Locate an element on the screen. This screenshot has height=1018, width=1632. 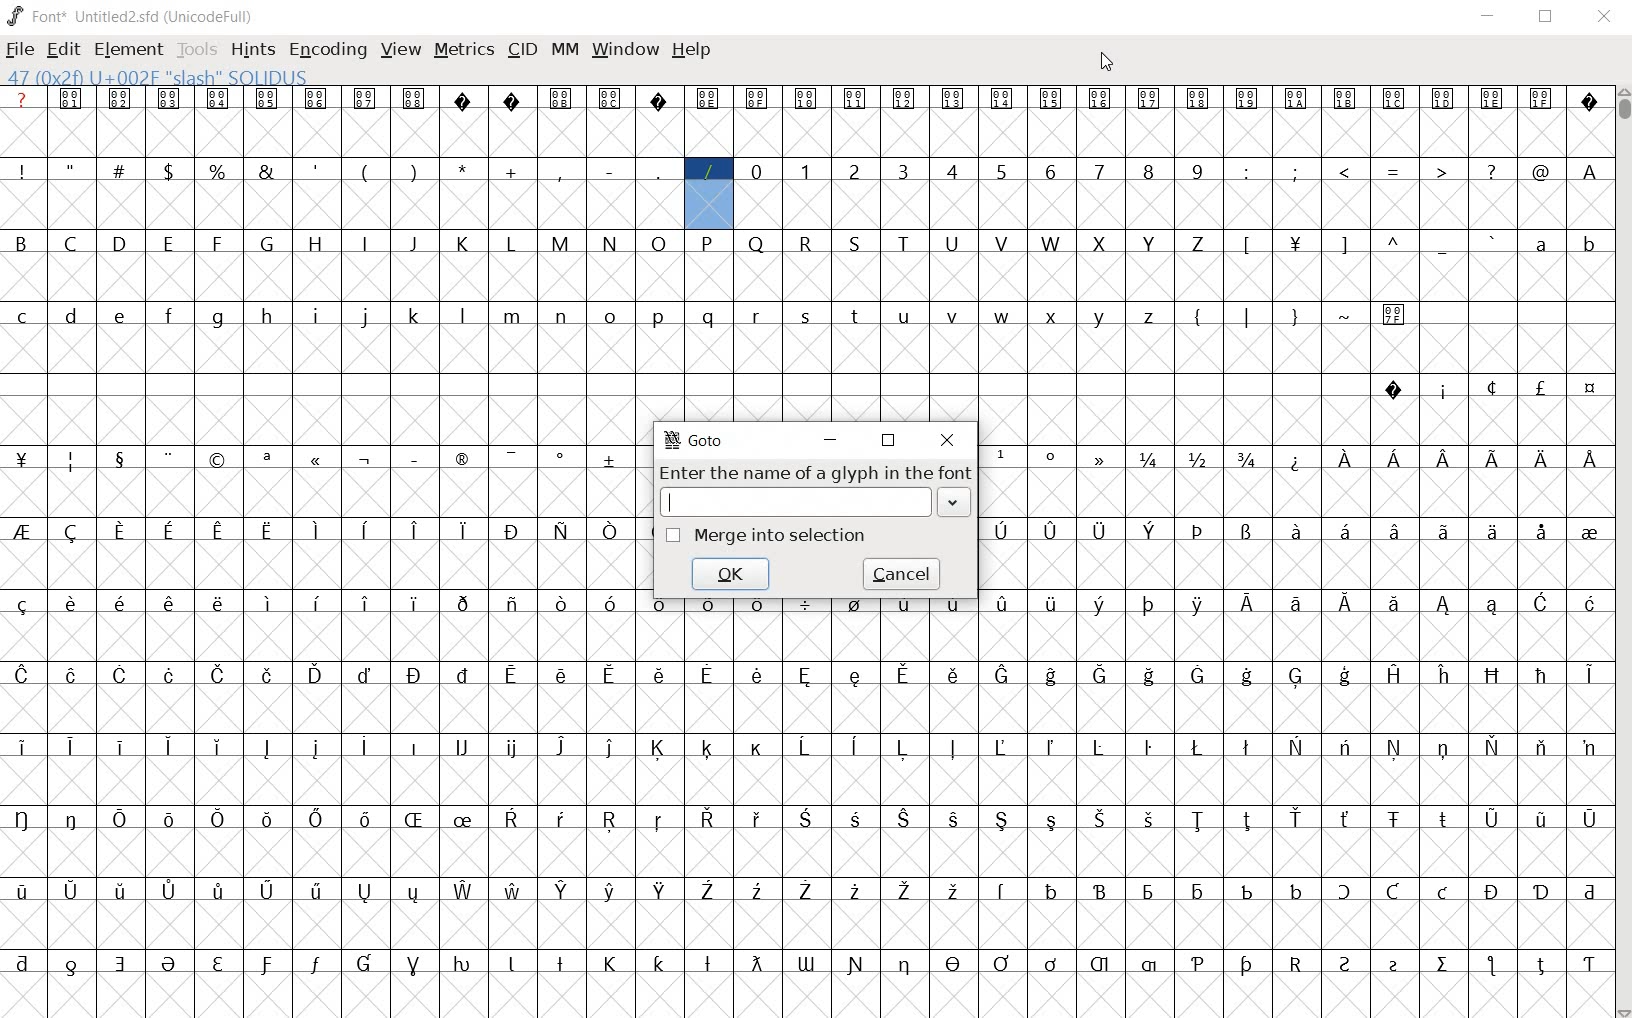
glyph is located at coordinates (1493, 99).